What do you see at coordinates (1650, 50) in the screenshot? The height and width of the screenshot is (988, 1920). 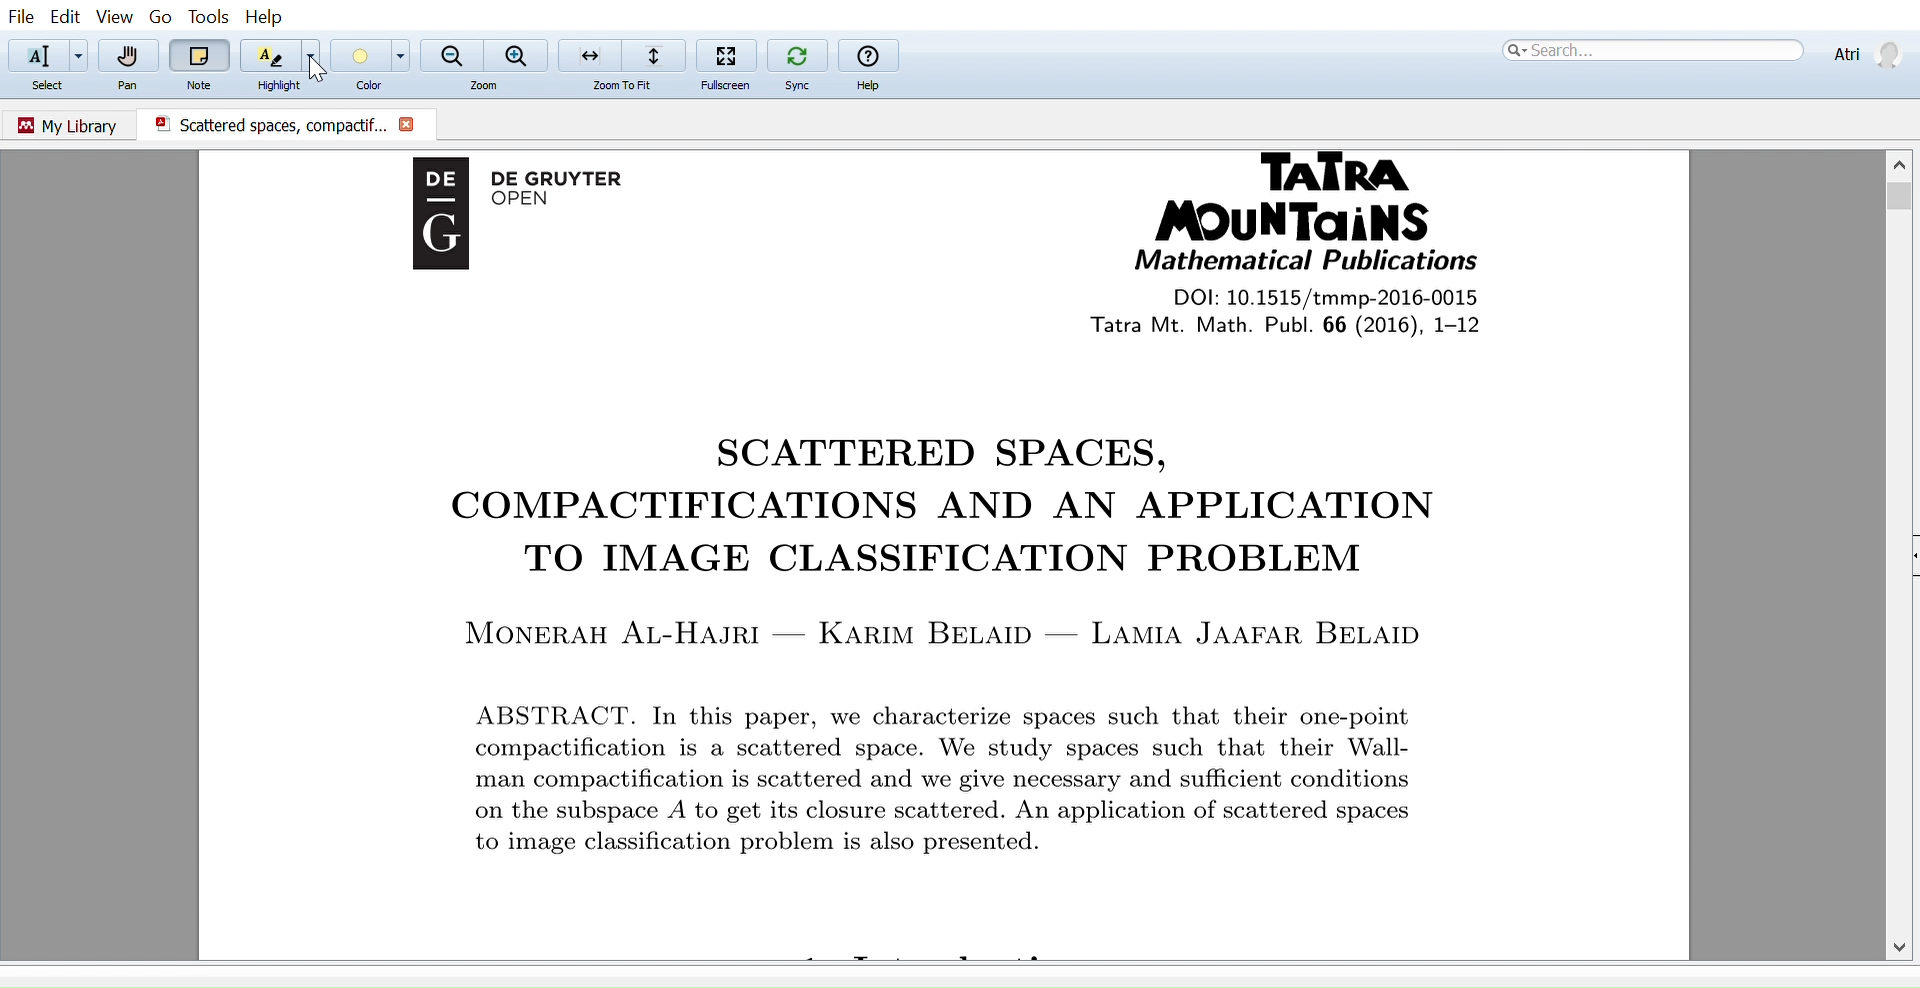 I see `Search` at bounding box center [1650, 50].